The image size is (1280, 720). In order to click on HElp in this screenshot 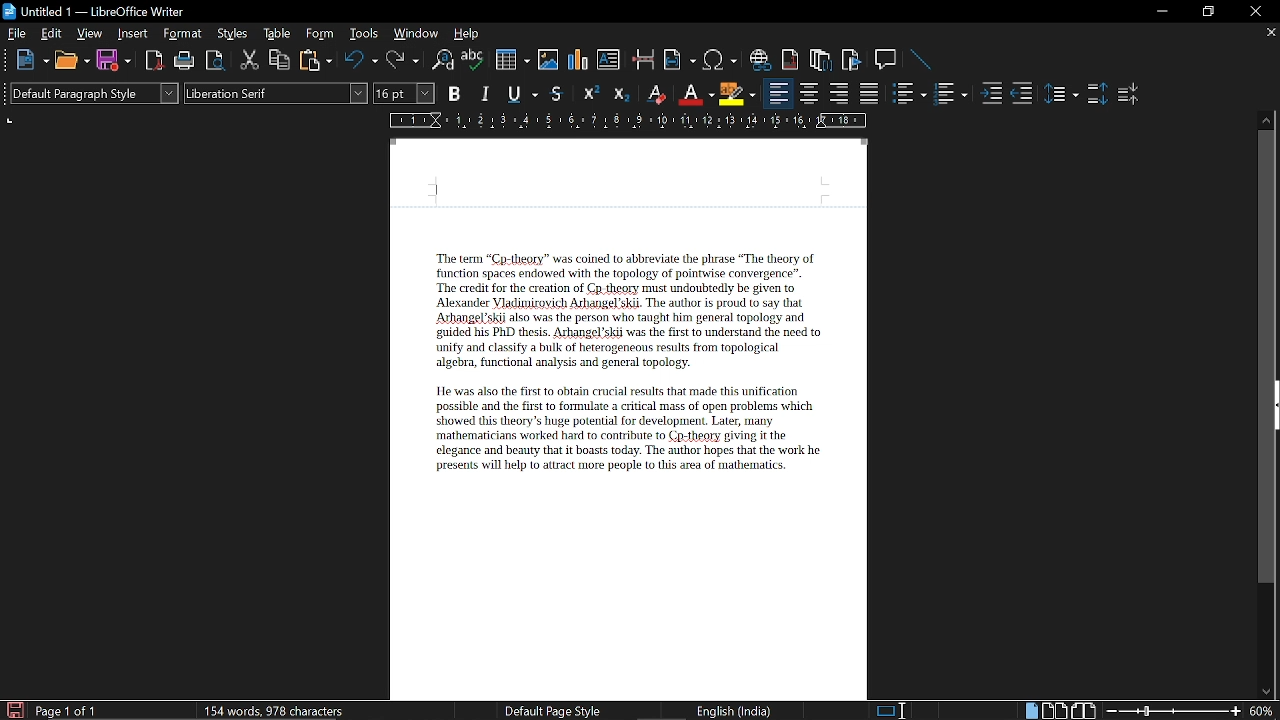, I will do `click(467, 34)`.